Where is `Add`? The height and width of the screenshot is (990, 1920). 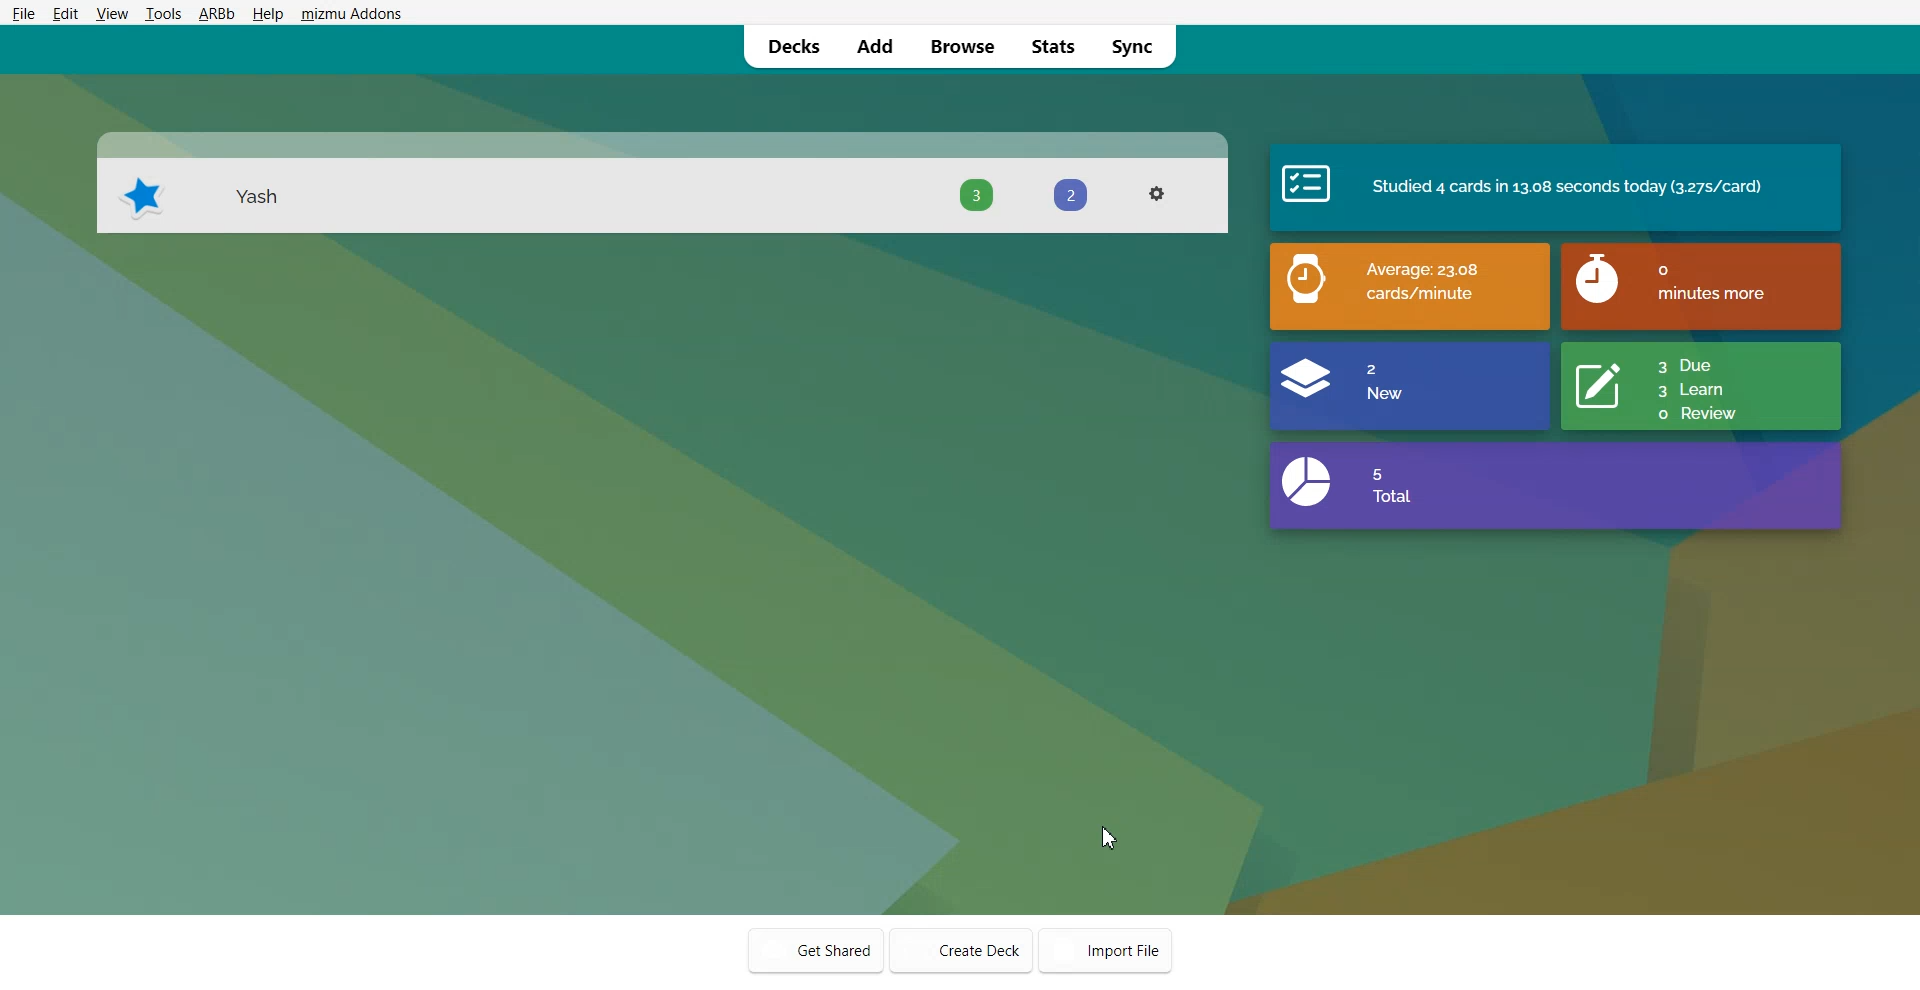
Add is located at coordinates (874, 45).